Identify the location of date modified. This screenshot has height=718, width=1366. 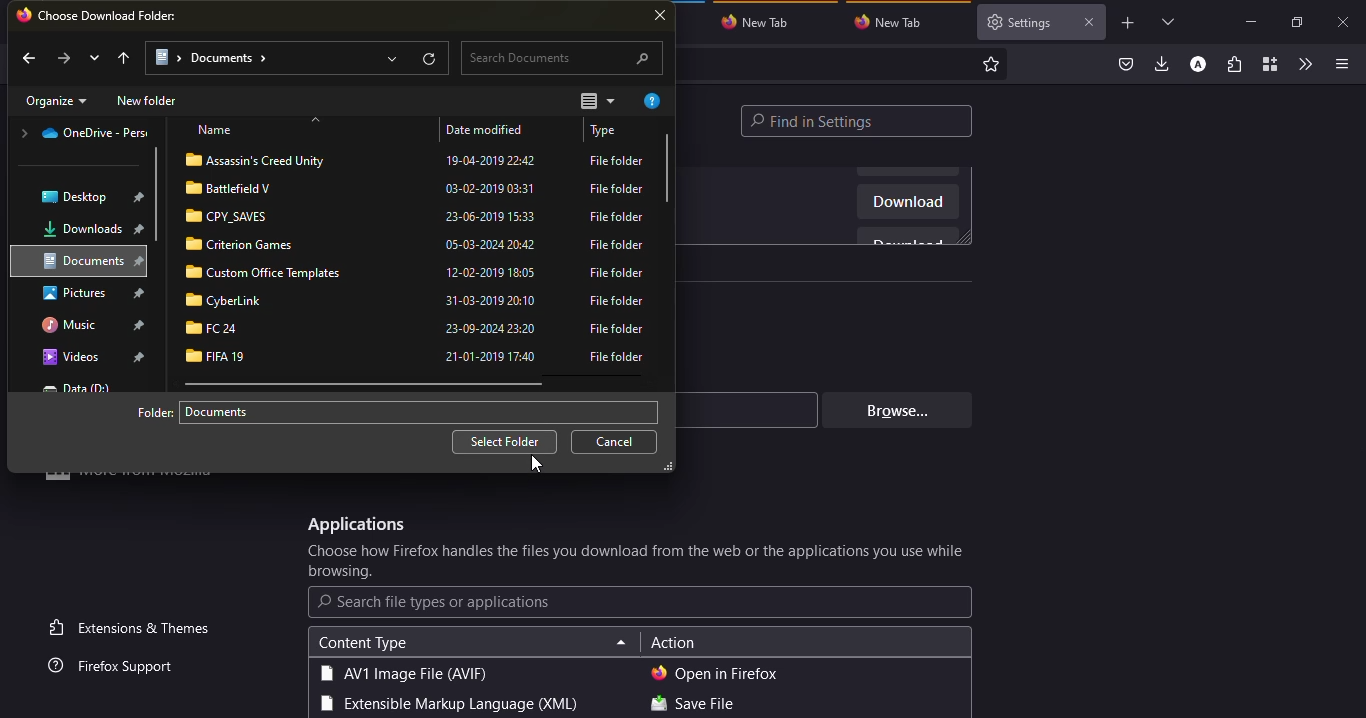
(493, 303).